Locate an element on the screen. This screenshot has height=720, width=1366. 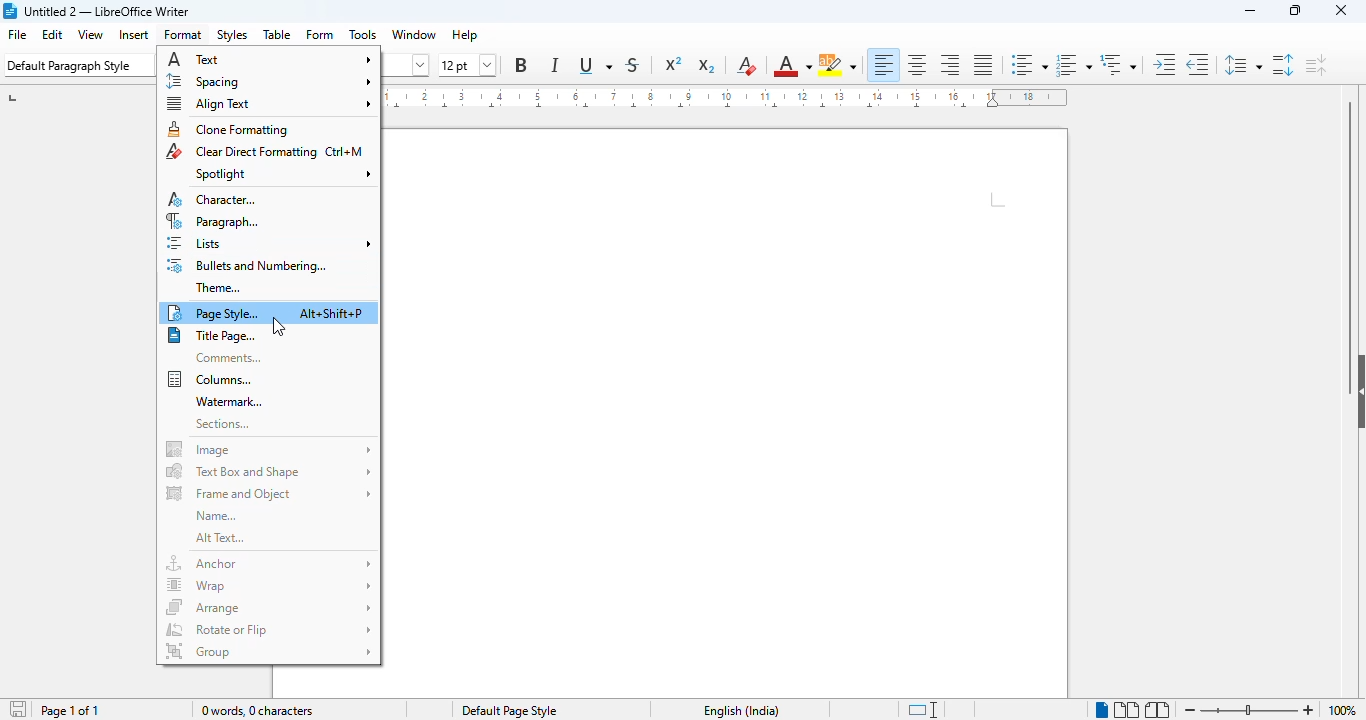
group is located at coordinates (267, 651).